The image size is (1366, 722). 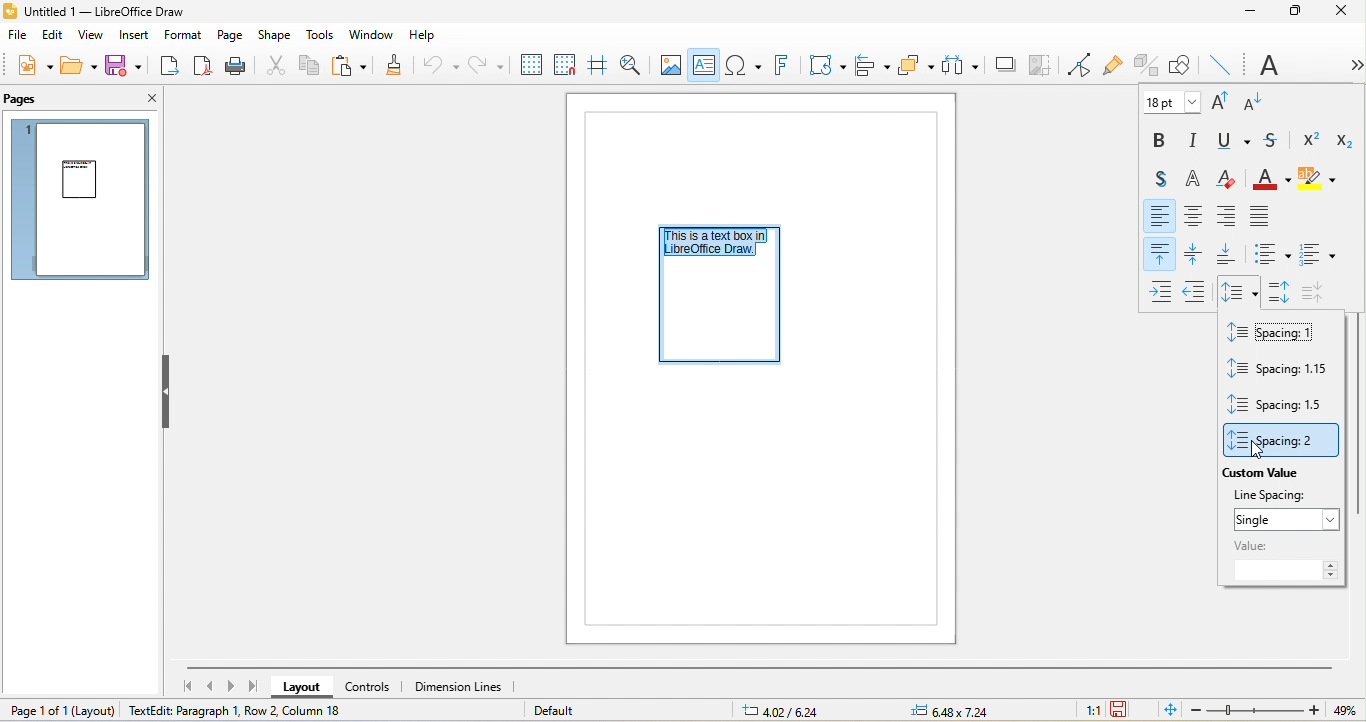 I want to click on crop image, so click(x=1038, y=64).